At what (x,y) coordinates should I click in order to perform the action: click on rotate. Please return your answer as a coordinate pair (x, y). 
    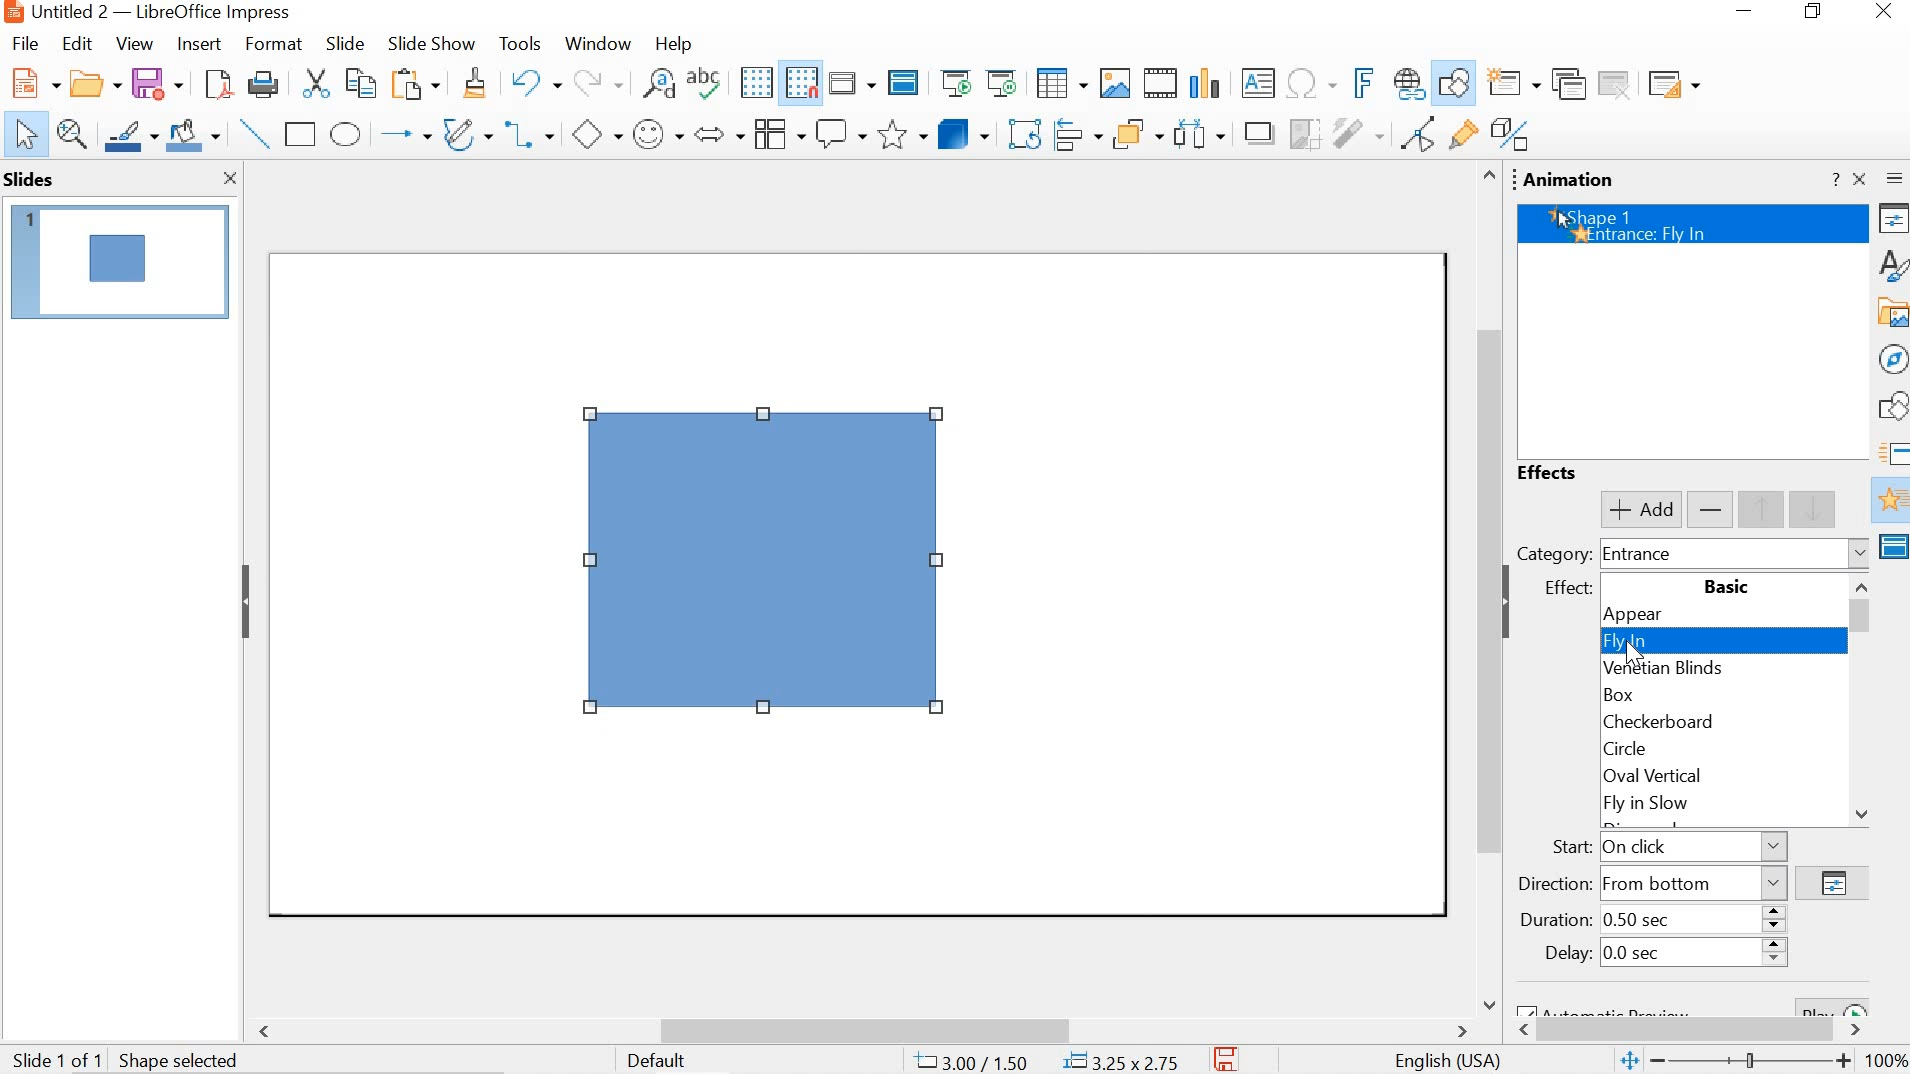
    Looking at the image, I should click on (1023, 130).